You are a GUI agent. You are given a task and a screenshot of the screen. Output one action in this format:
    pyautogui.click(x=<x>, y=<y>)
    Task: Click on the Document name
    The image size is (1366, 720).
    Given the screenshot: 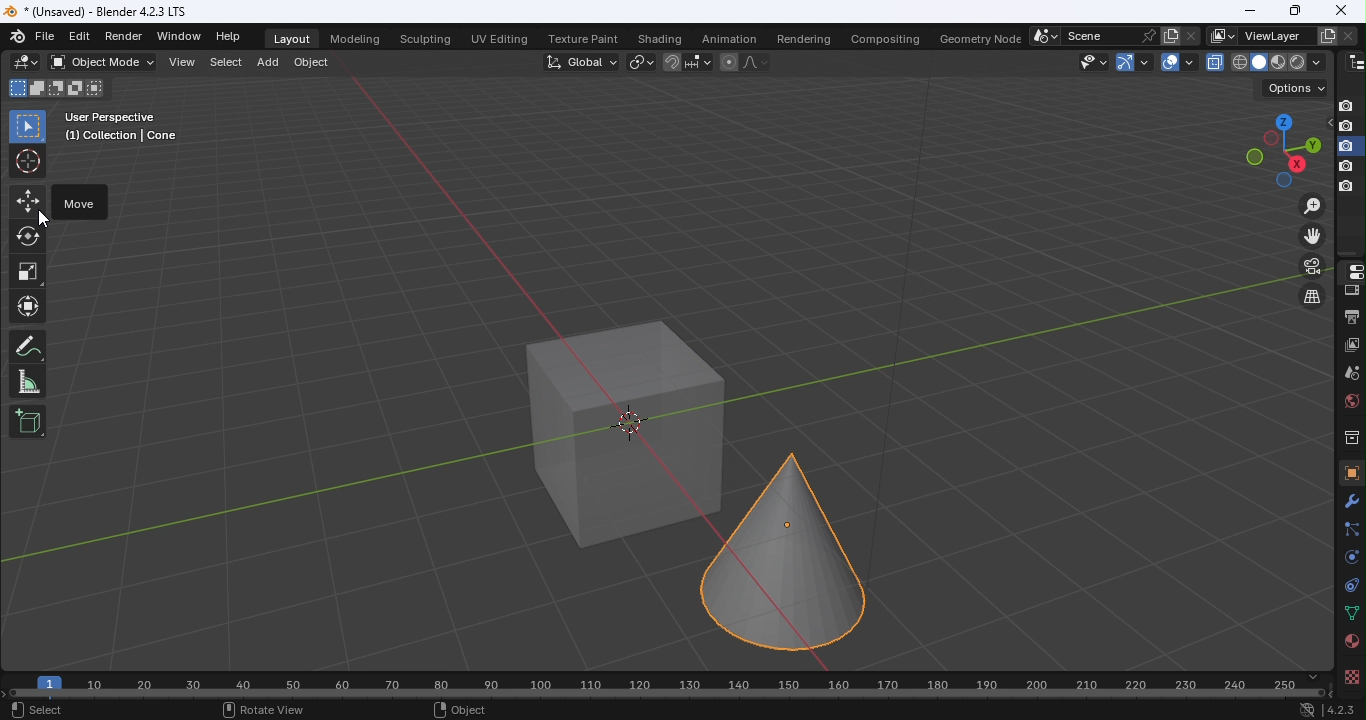 What is the action you would take?
    pyautogui.click(x=105, y=10)
    